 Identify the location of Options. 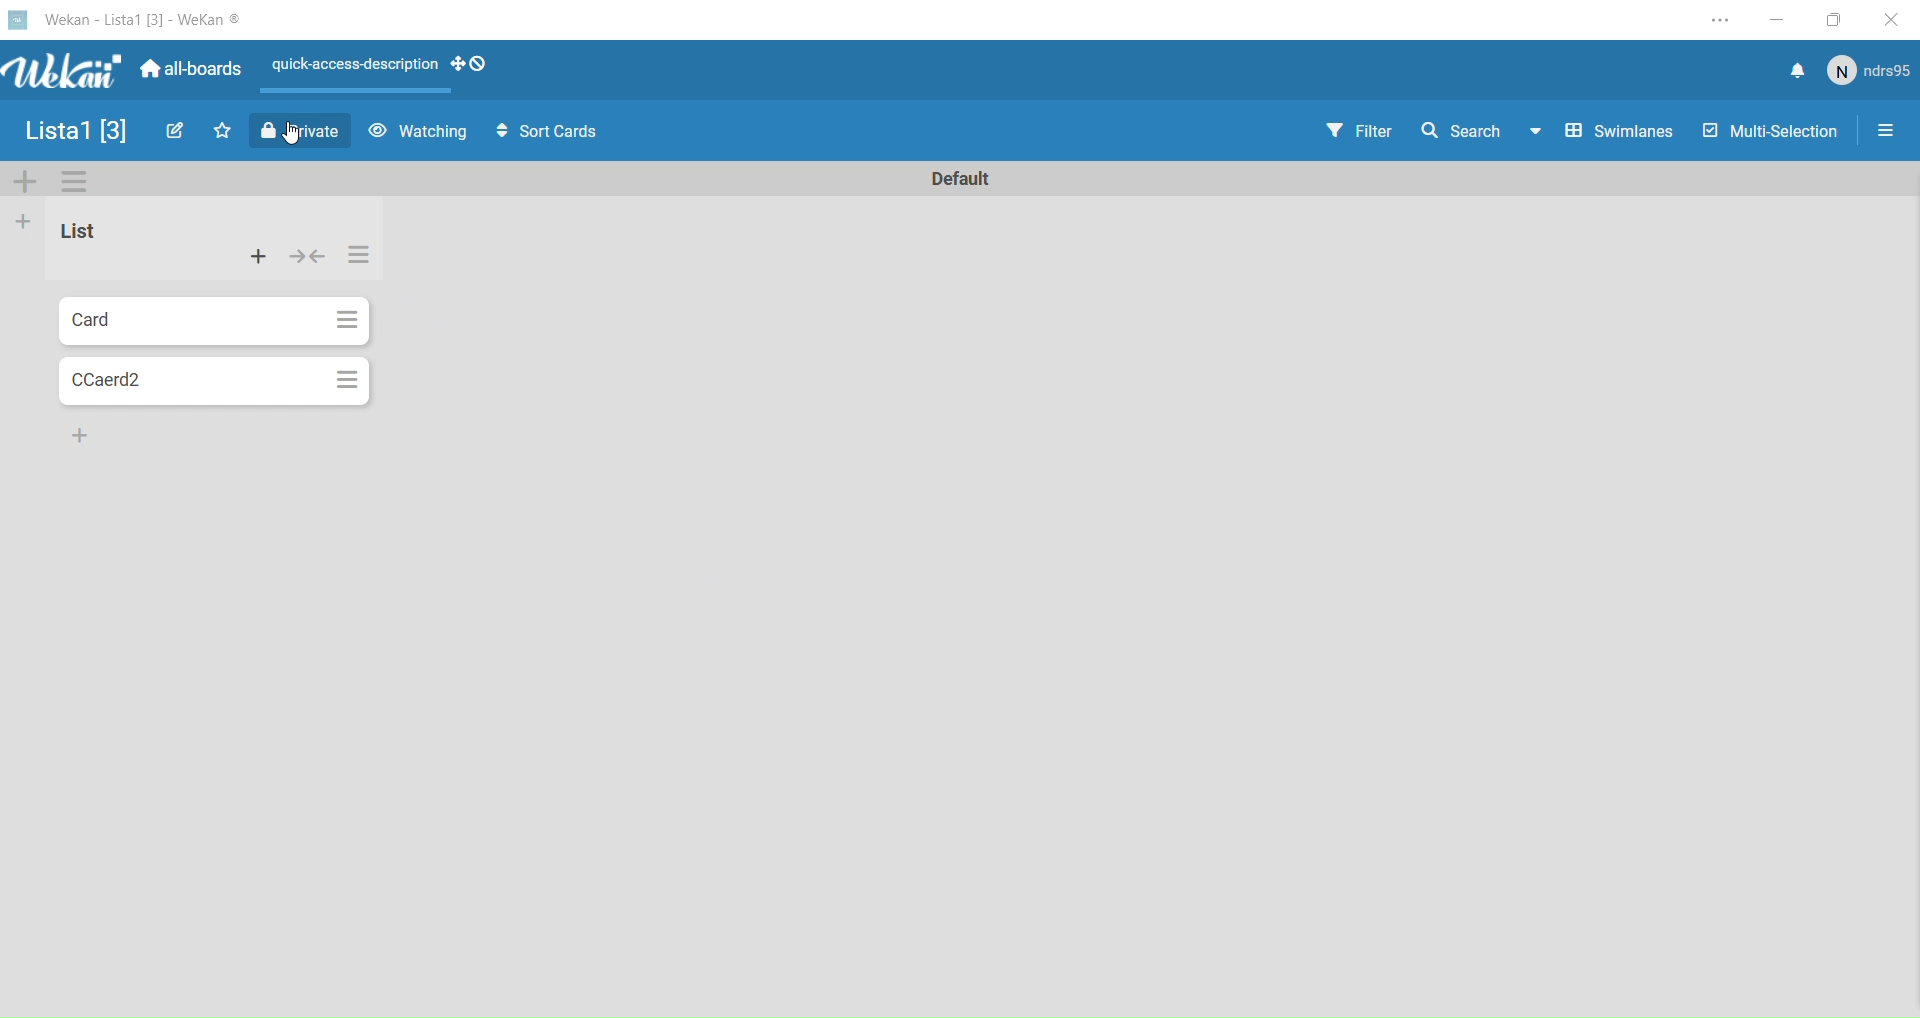
(358, 260).